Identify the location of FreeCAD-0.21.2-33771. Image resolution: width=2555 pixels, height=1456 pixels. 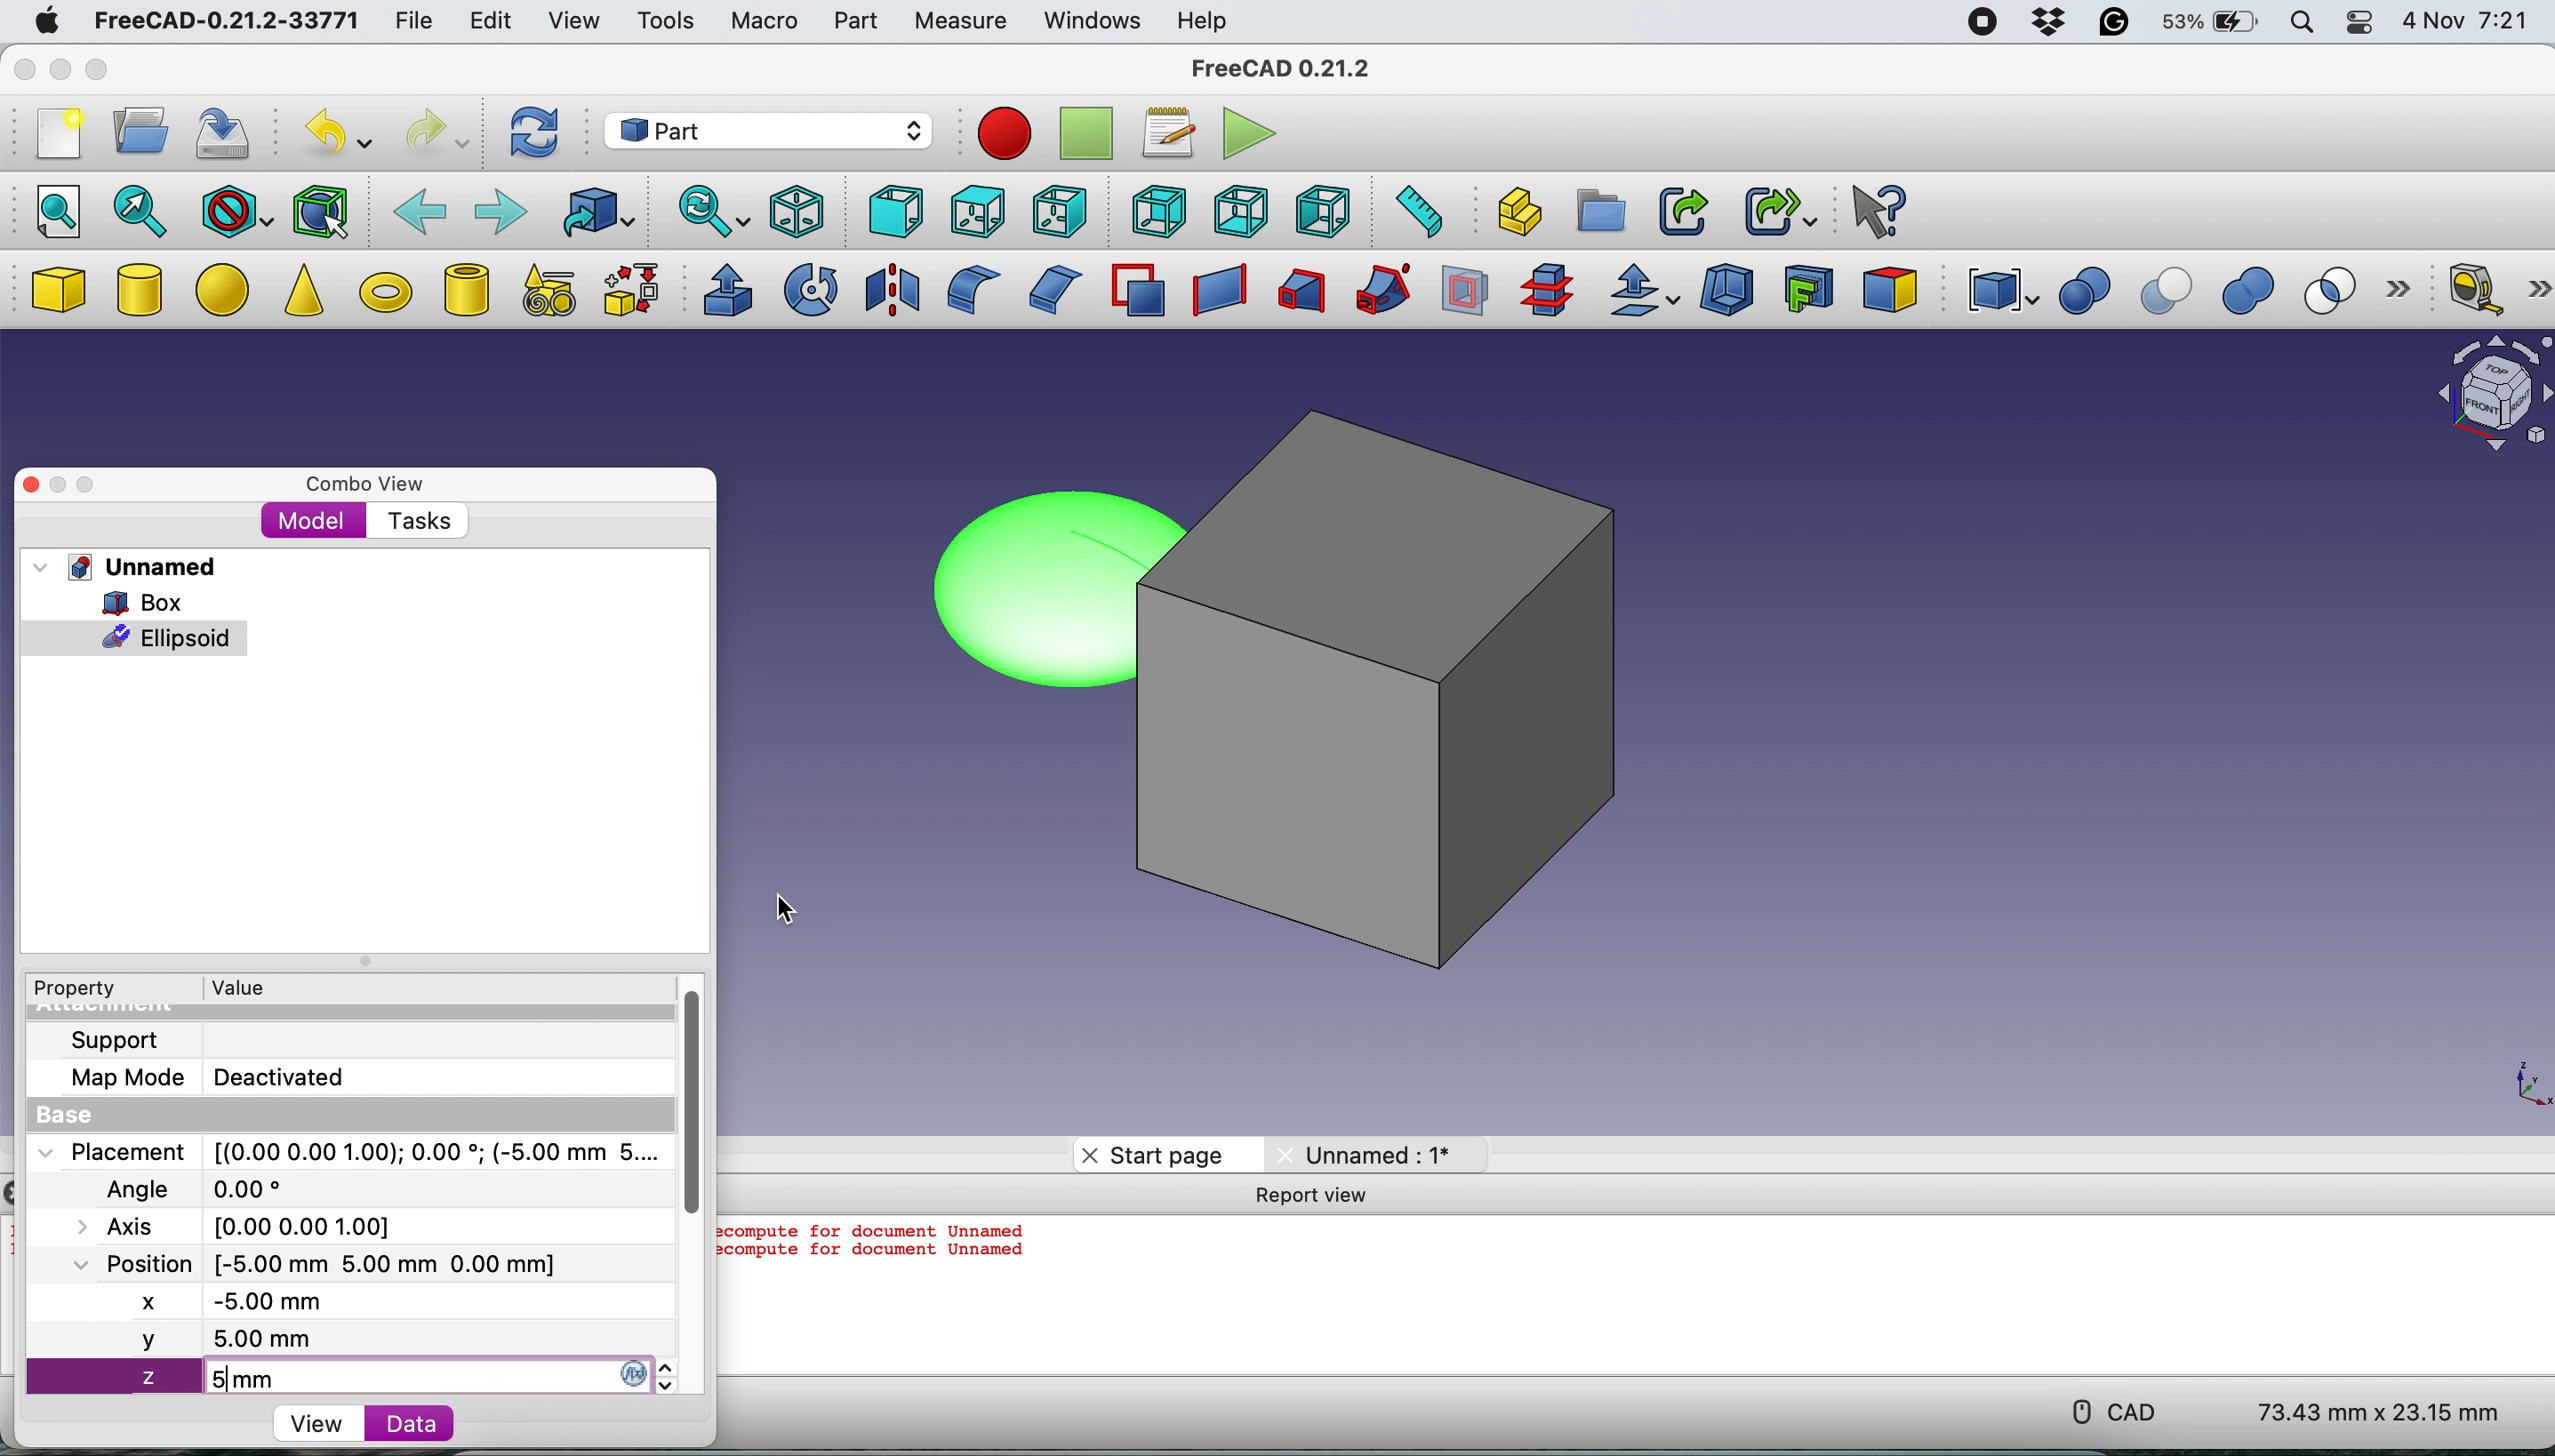
(222, 22).